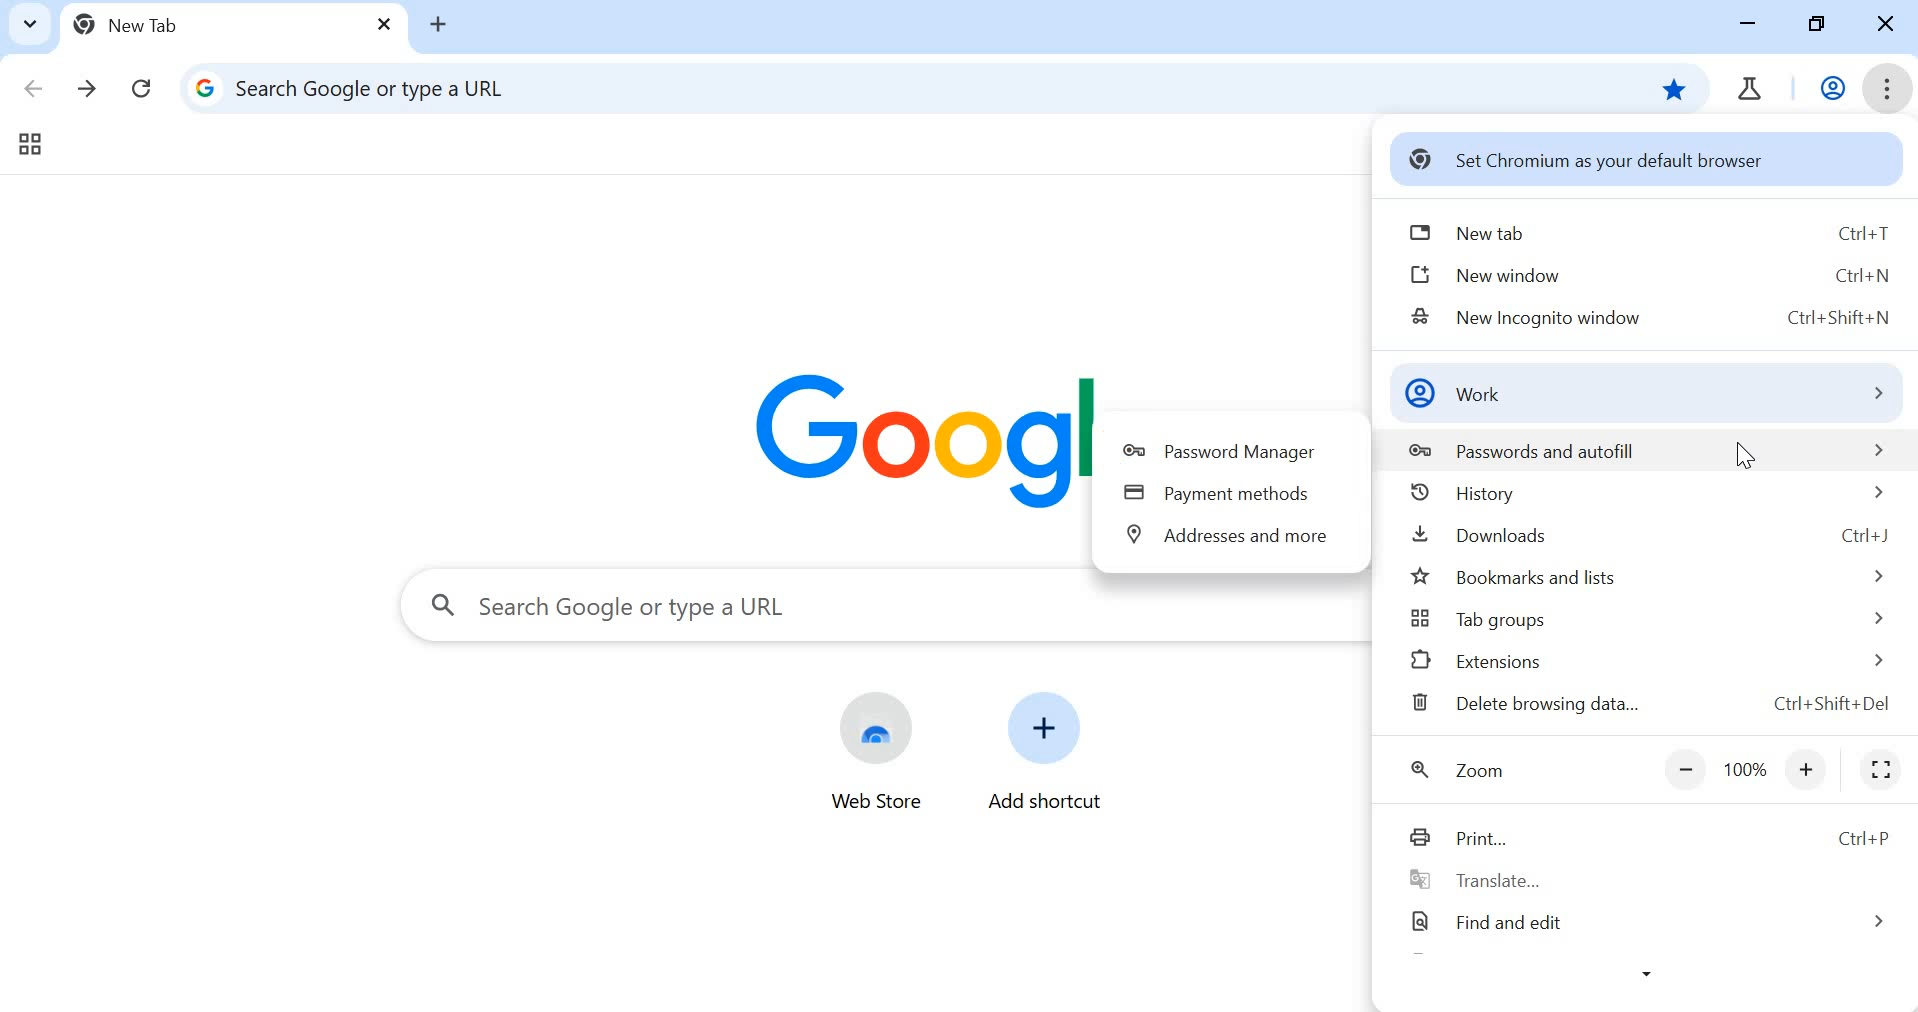 The image size is (1918, 1012). Describe the element at coordinates (1648, 494) in the screenshot. I see `history` at that location.